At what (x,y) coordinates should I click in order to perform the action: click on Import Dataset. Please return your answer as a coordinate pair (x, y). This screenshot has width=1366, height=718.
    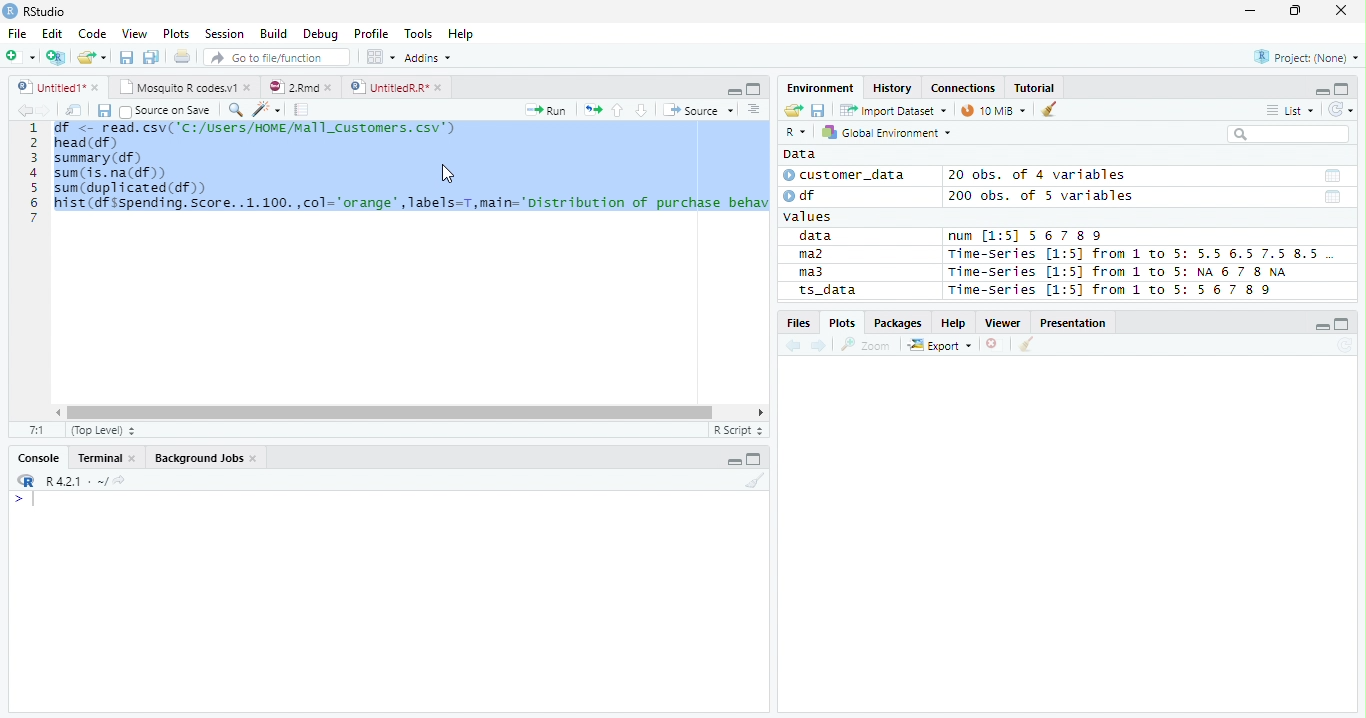
    Looking at the image, I should click on (891, 110).